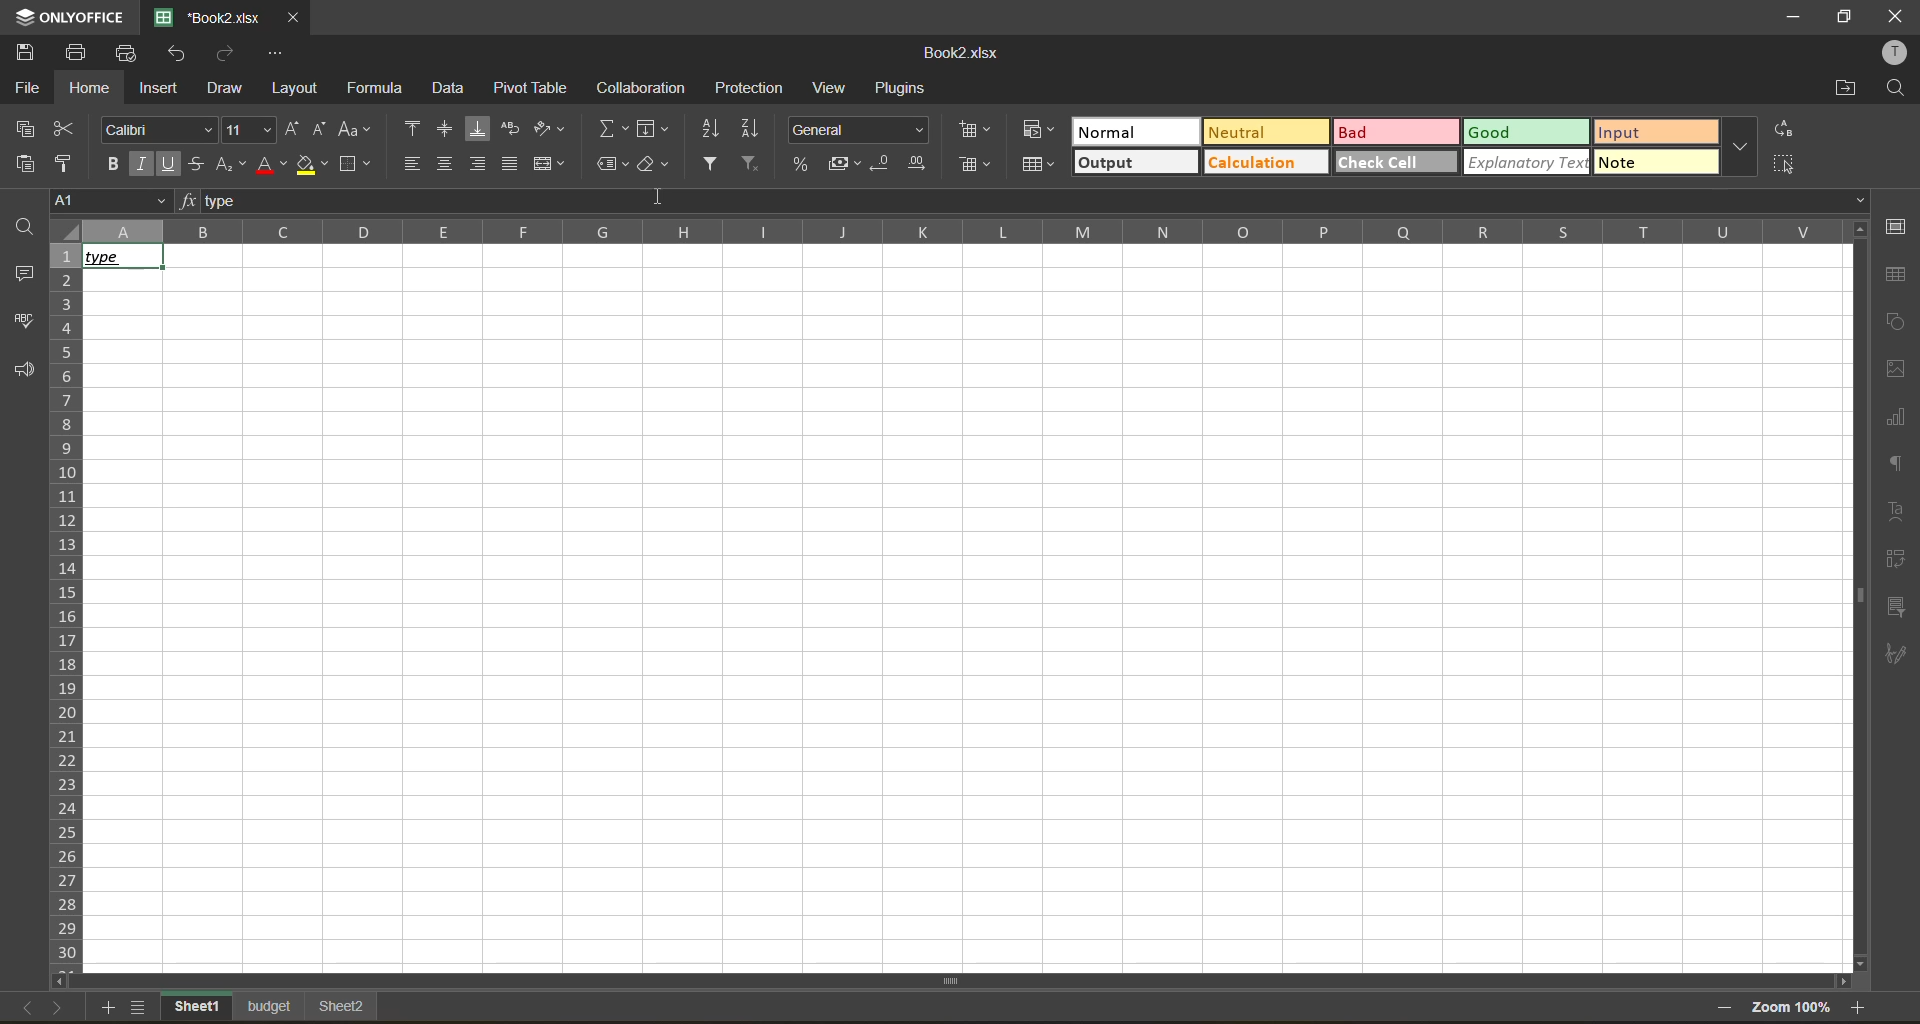 The height and width of the screenshot is (1024, 1920). I want to click on strikethrough, so click(201, 164).